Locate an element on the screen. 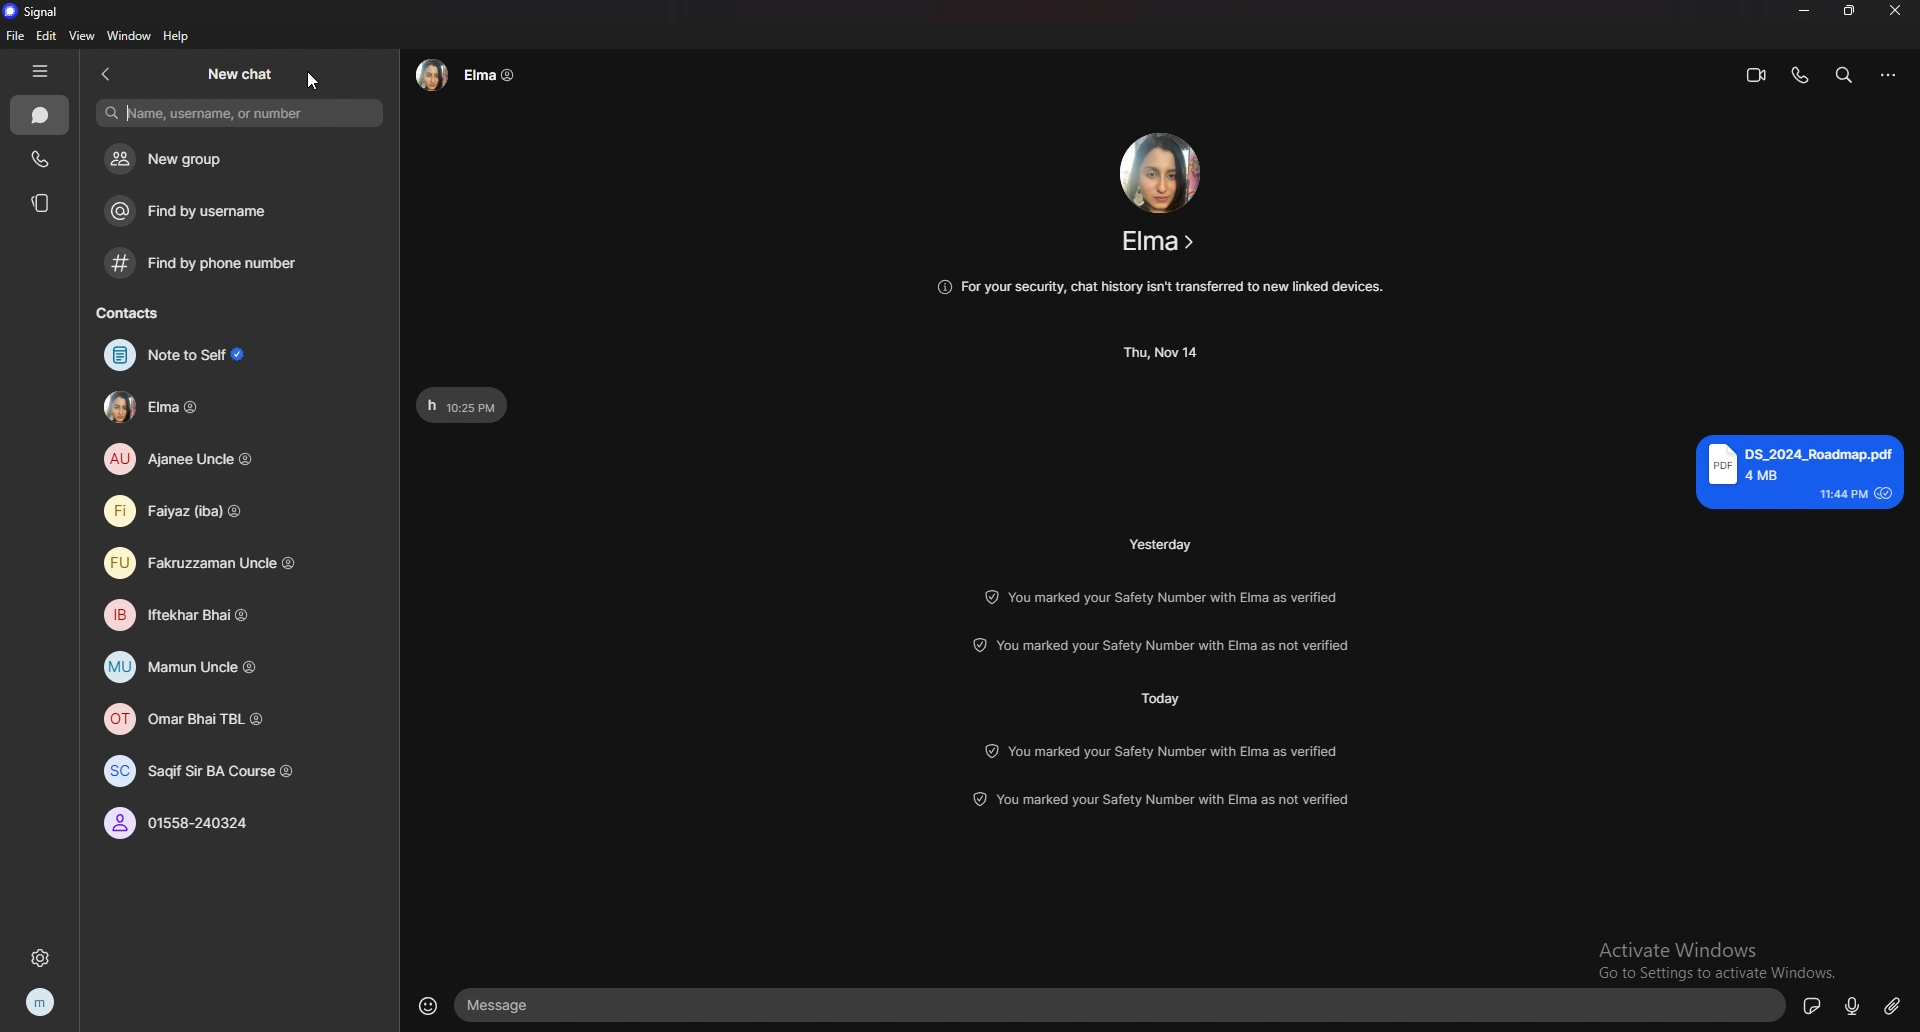 The height and width of the screenshot is (1032, 1920). file is located at coordinates (14, 36).